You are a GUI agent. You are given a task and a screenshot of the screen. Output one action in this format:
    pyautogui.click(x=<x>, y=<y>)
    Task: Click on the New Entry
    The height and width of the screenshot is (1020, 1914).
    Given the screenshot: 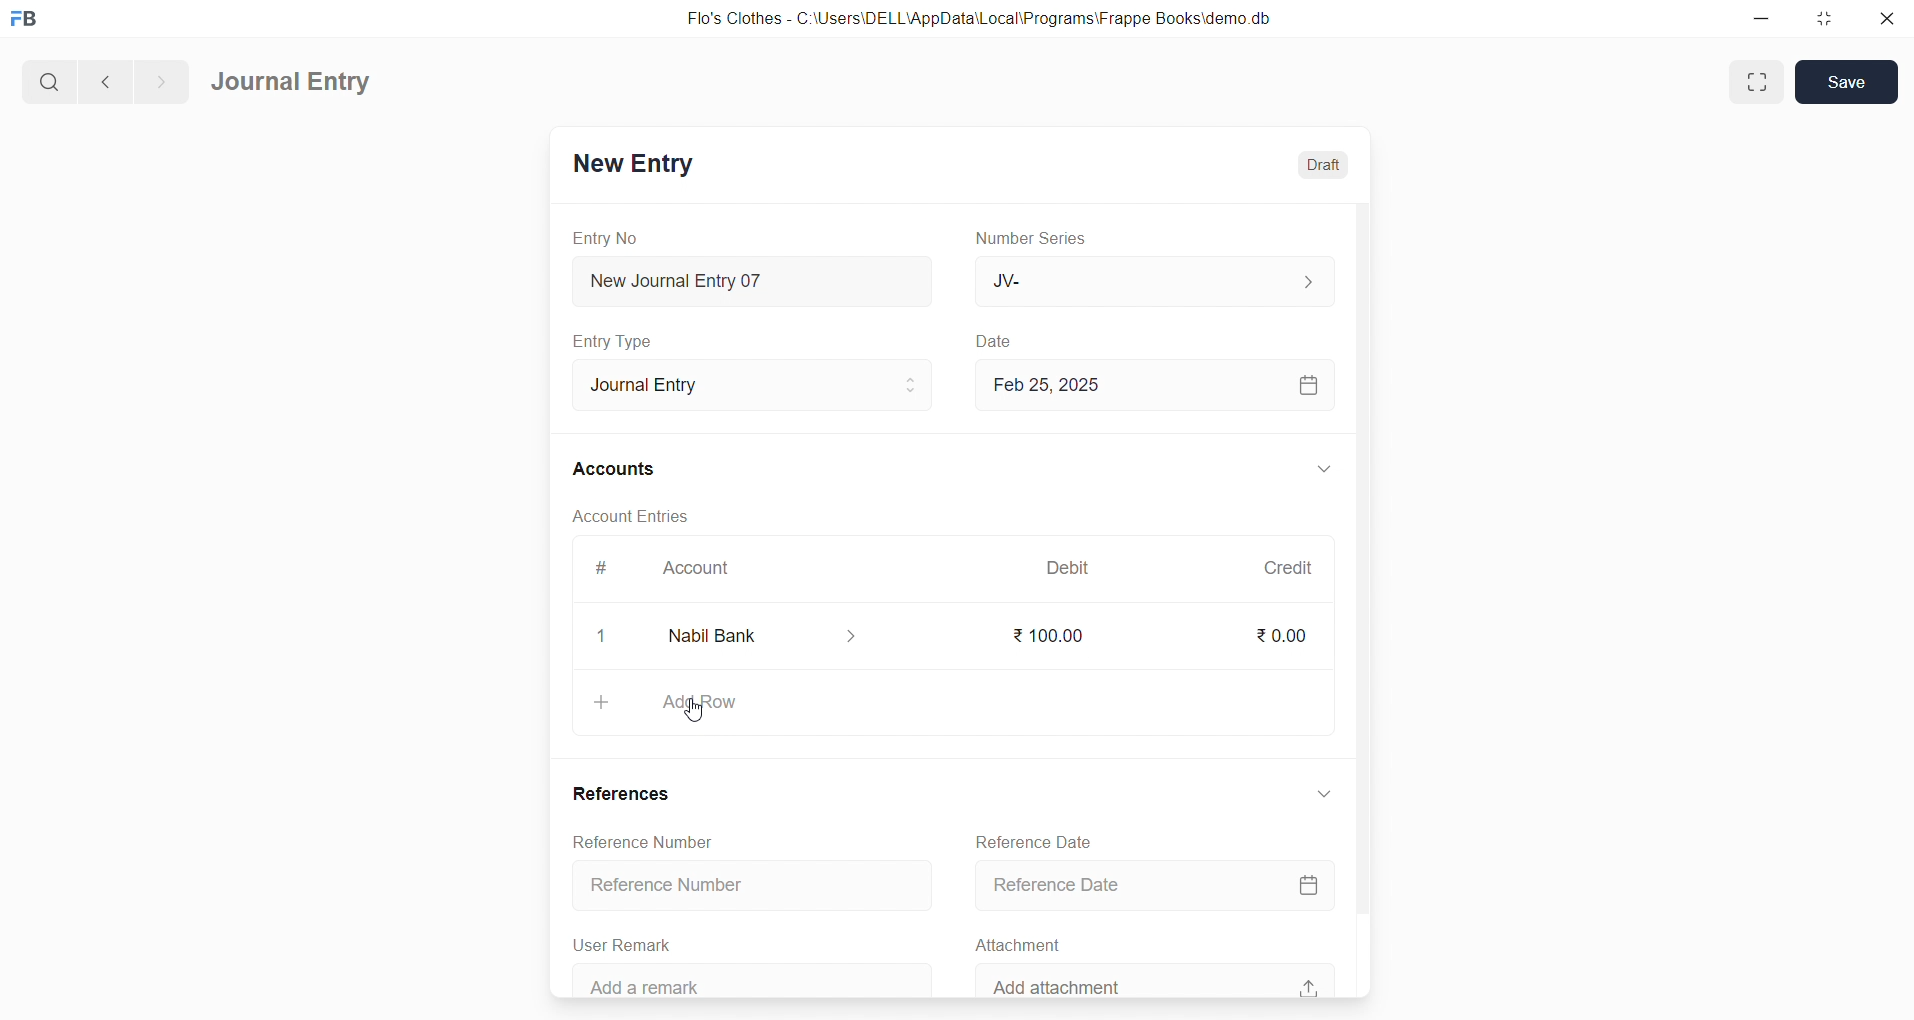 What is the action you would take?
    pyautogui.click(x=632, y=163)
    